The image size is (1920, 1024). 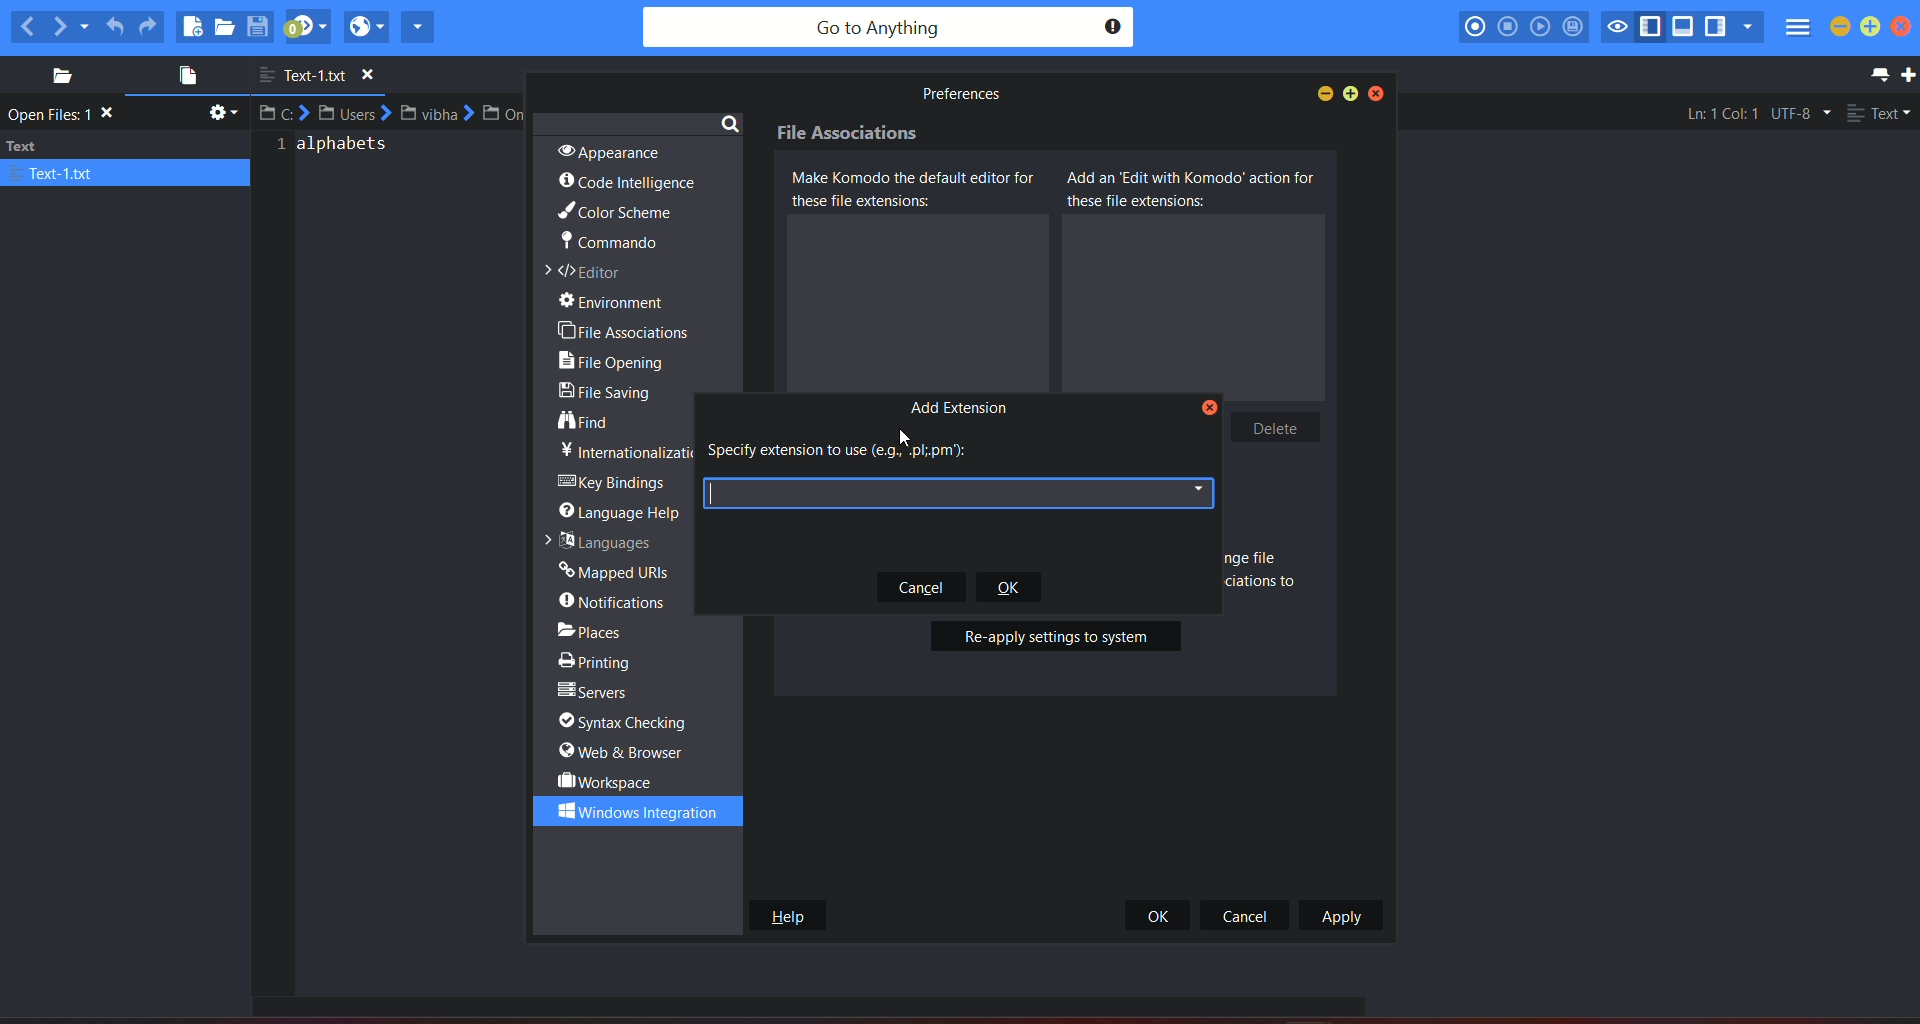 What do you see at coordinates (596, 540) in the screenshot?
I see `languages` at bounding box center [596, 540].